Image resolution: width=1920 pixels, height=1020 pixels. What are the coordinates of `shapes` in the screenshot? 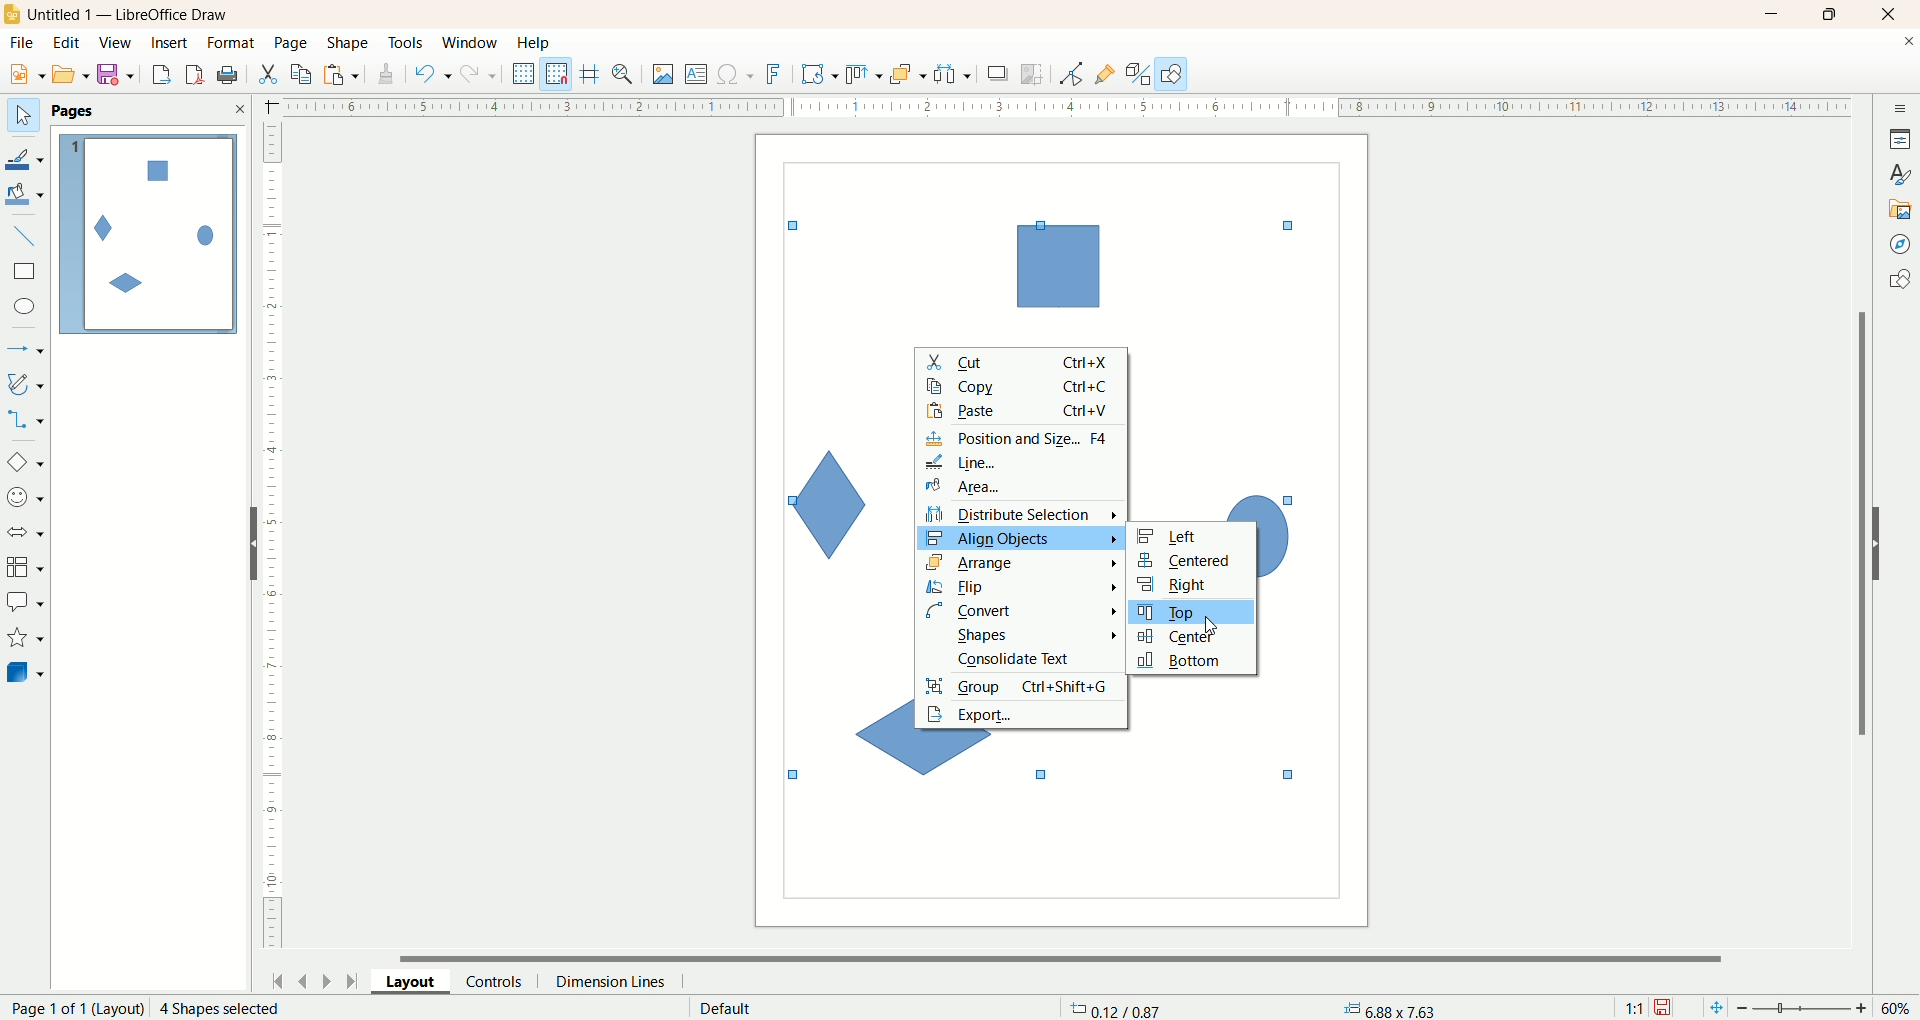 It's located at (1899, 282).